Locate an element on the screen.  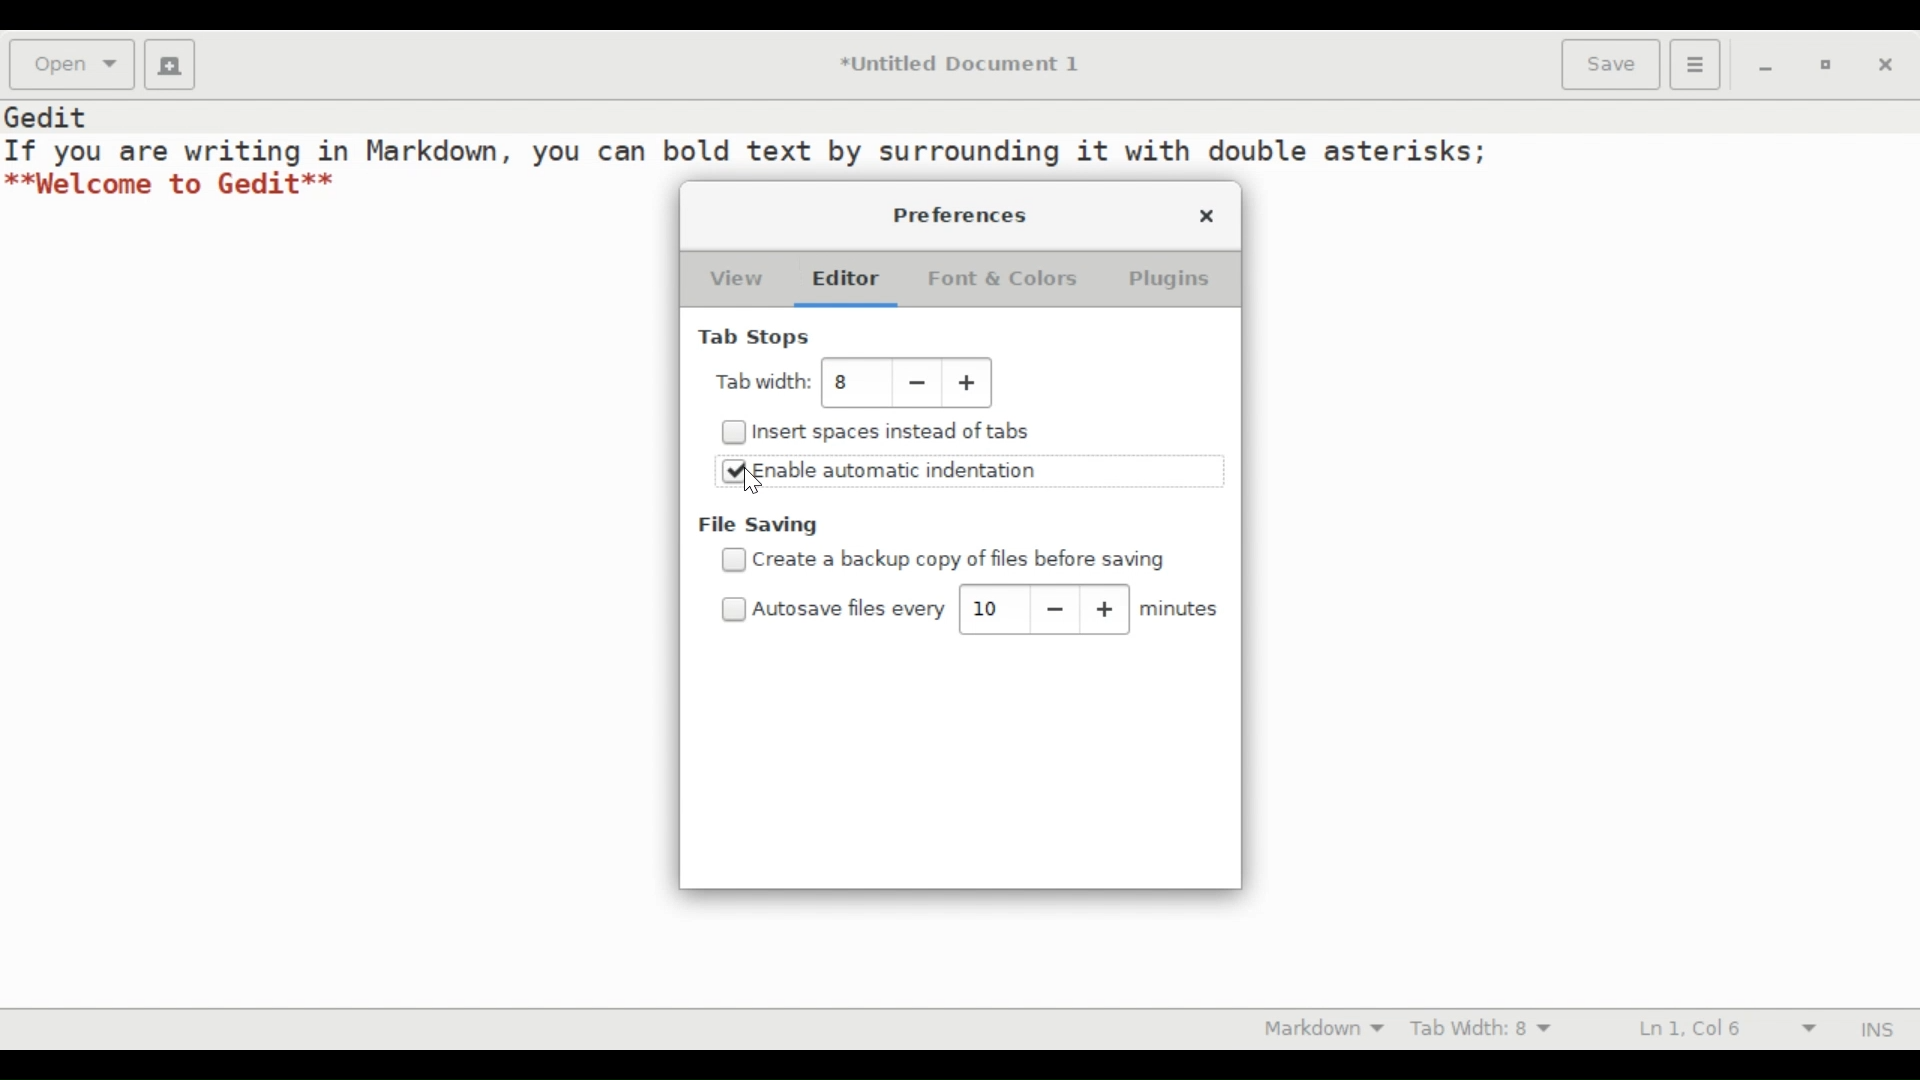
autosave value is located at coordinates (993, 610).